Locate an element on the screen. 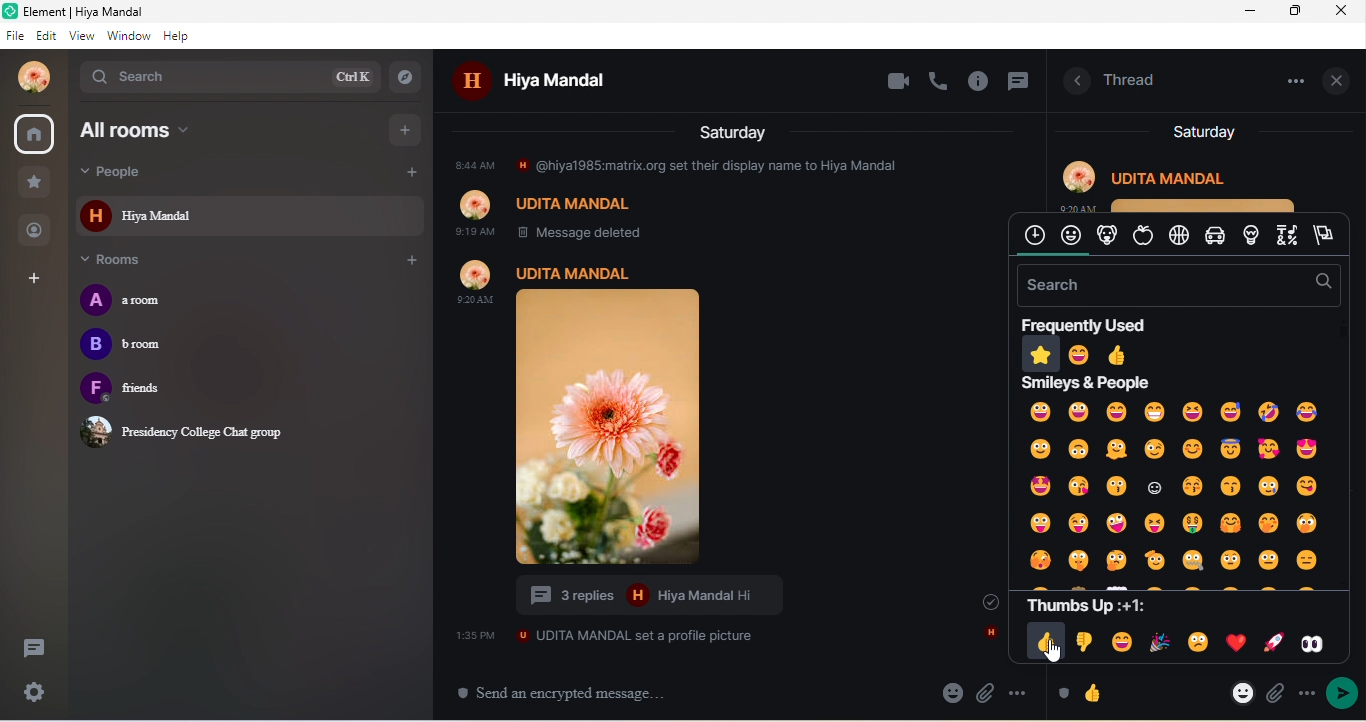 The image size is (1366, 722). 3 replies hiya mandal is located at coordinates (660, 596).